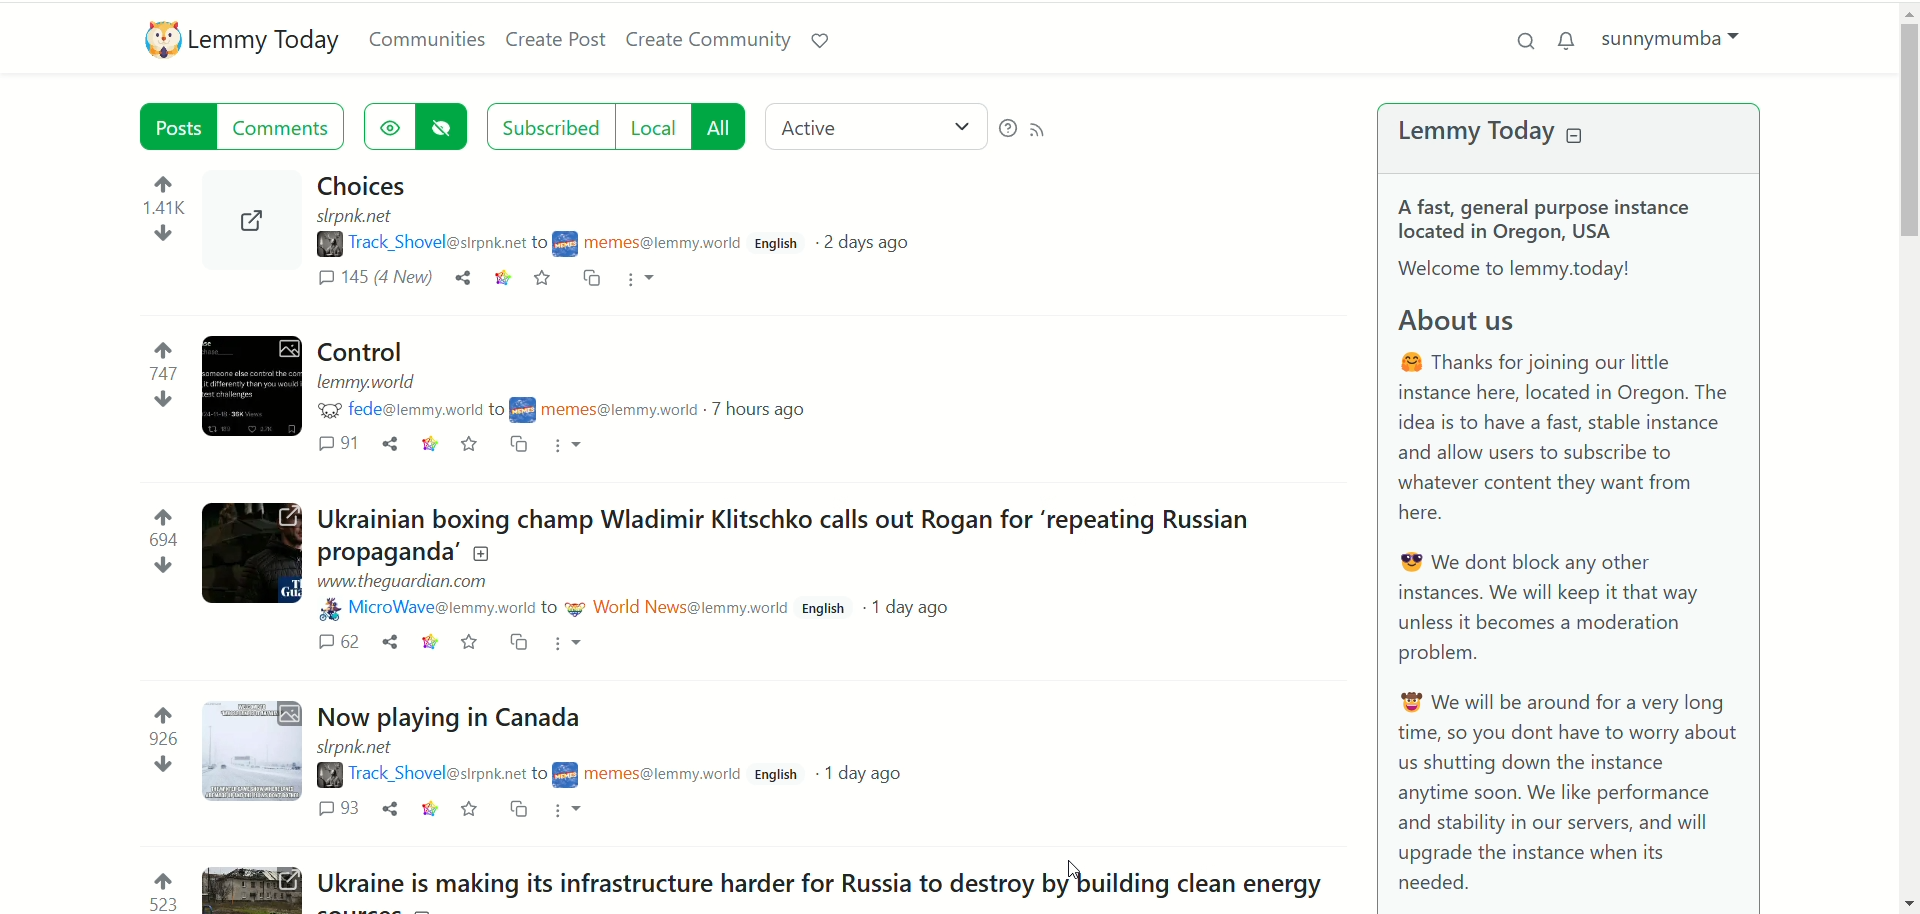  What do you see at coordinates (248, 554) in the screenshot?
I see `Expand the post with the image` at bounding box center [248, 554].